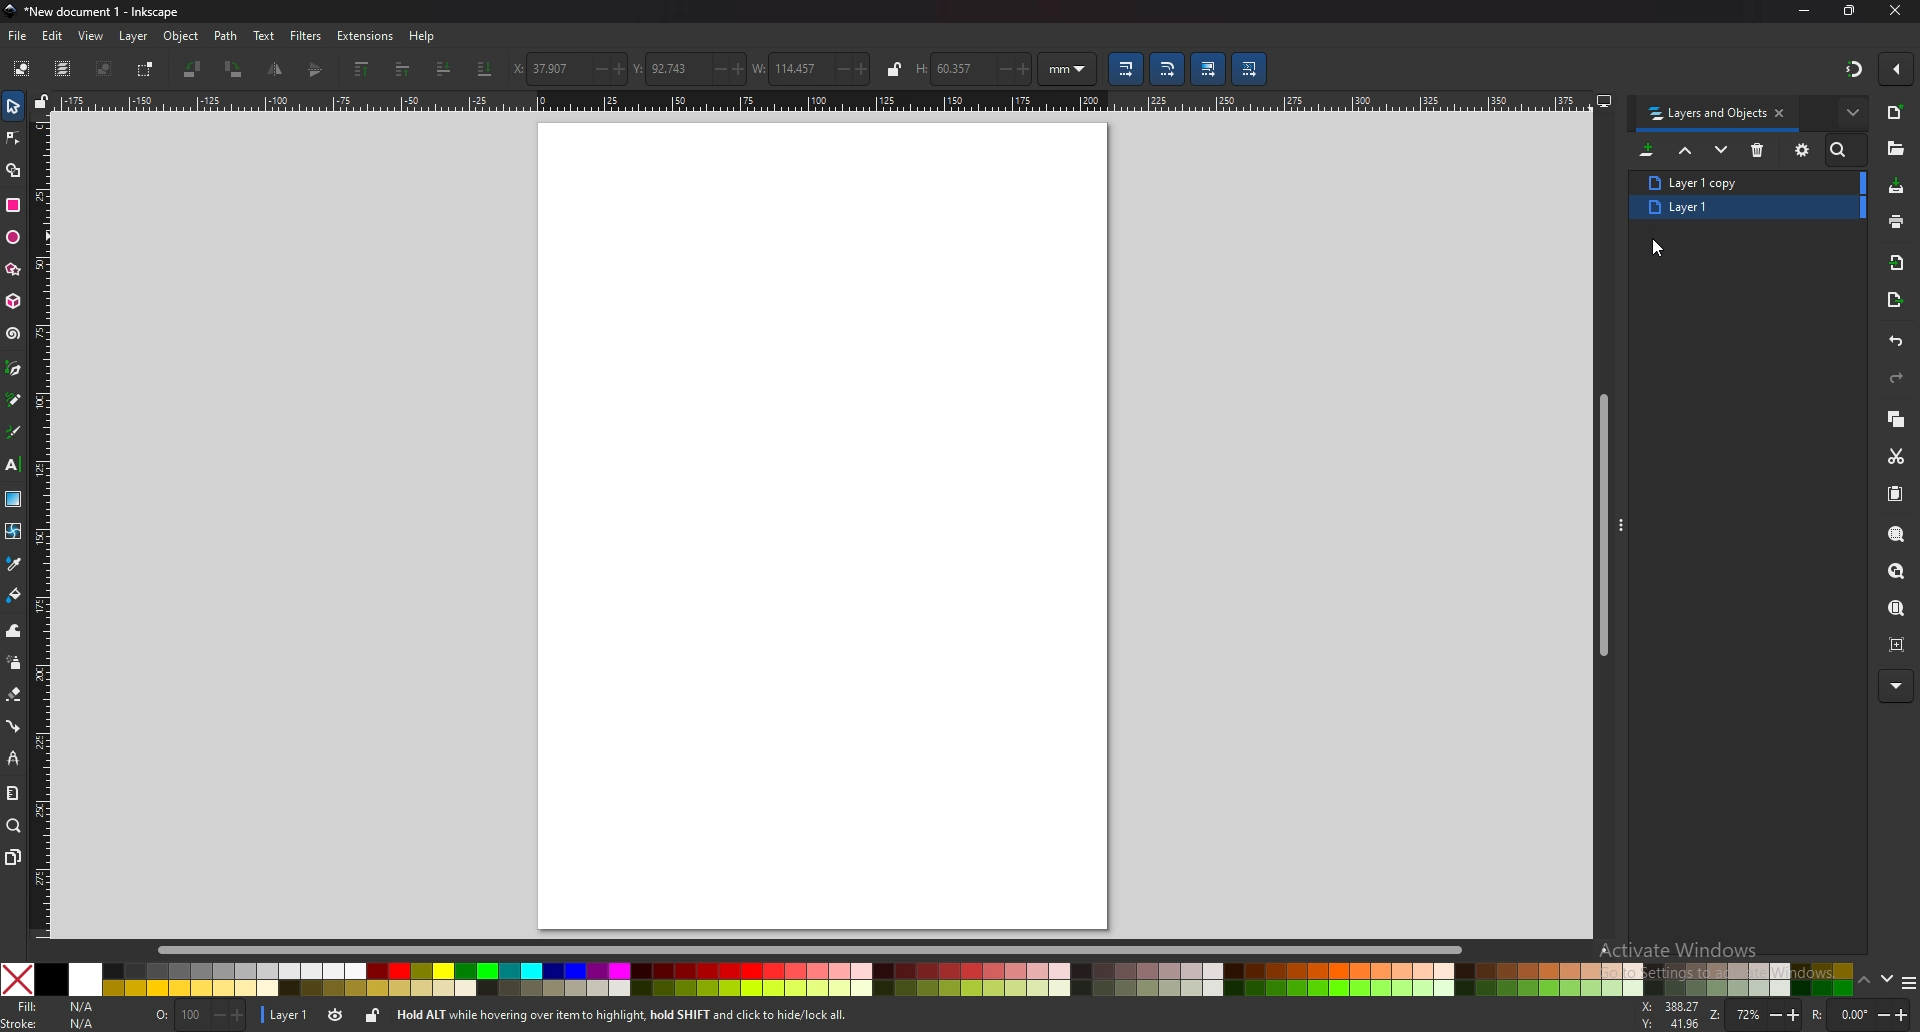  Describe the element at coordinates (1125, 69) in the screenshot. I see `scale stroke width` at that location.